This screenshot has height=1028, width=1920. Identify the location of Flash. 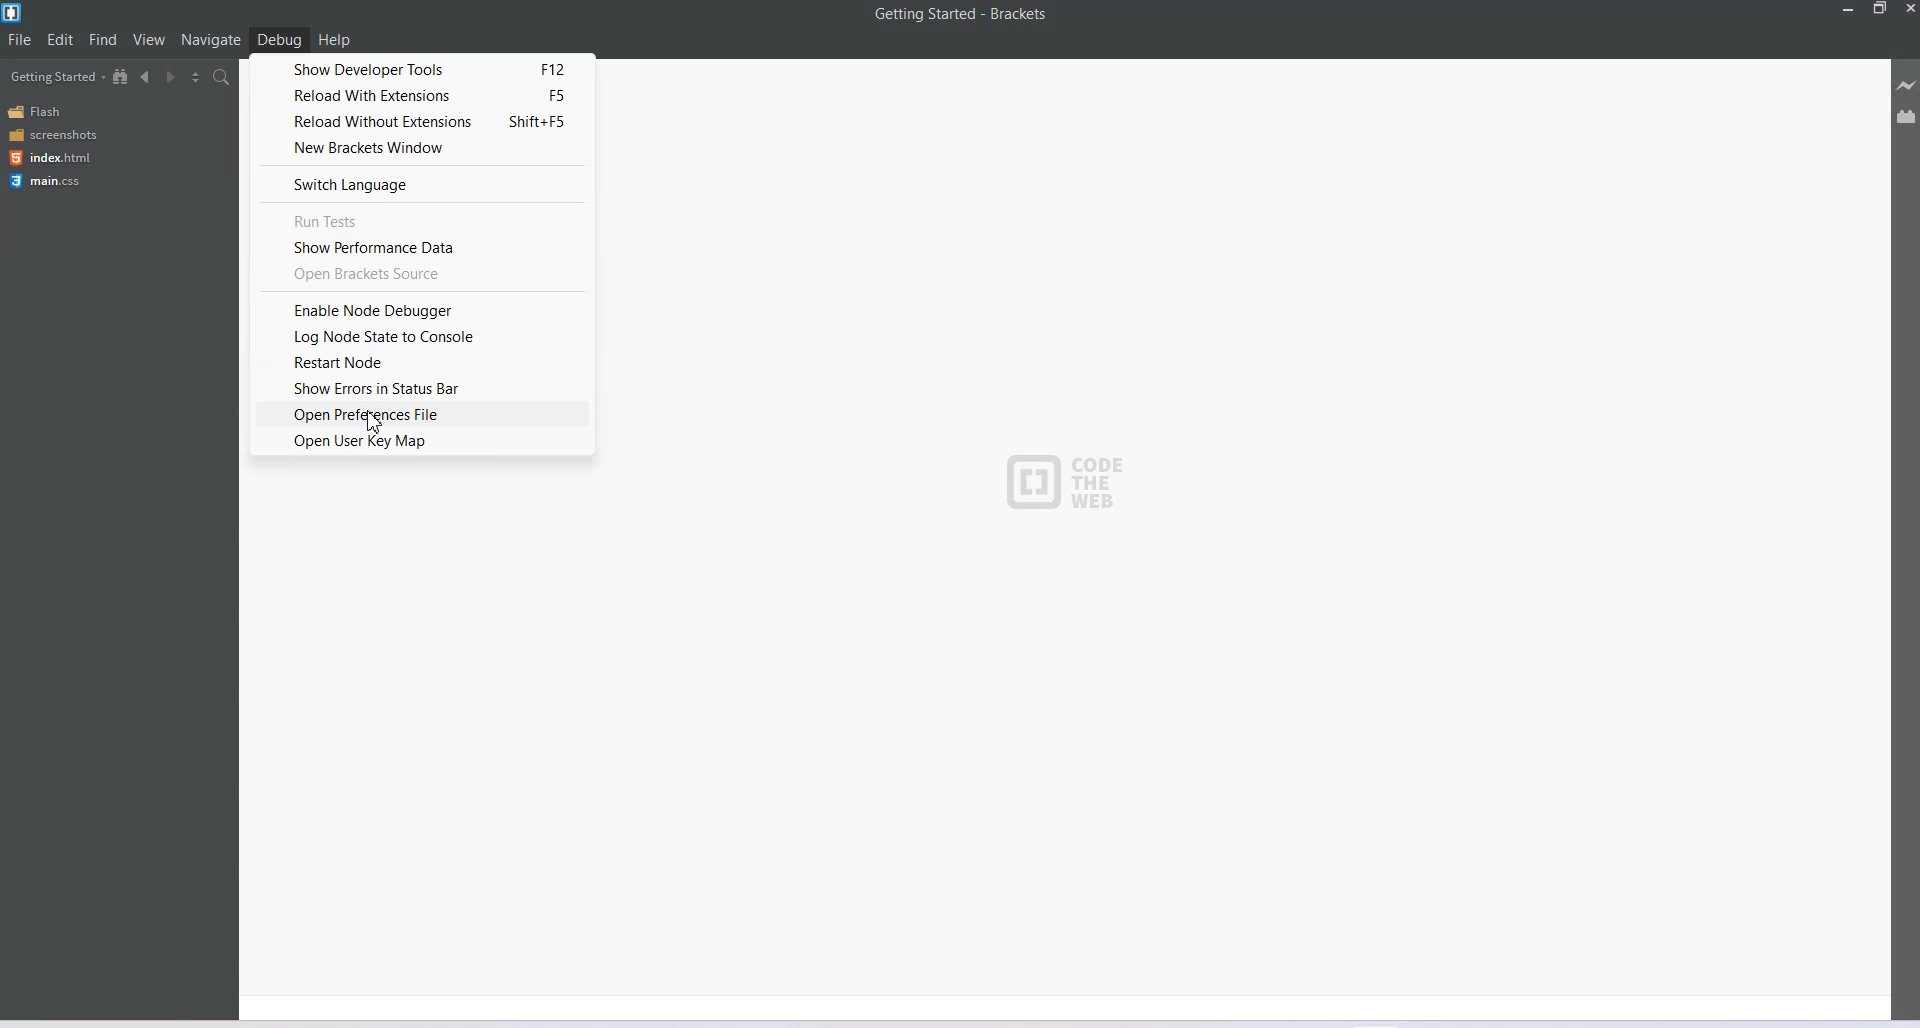
(41, 112).